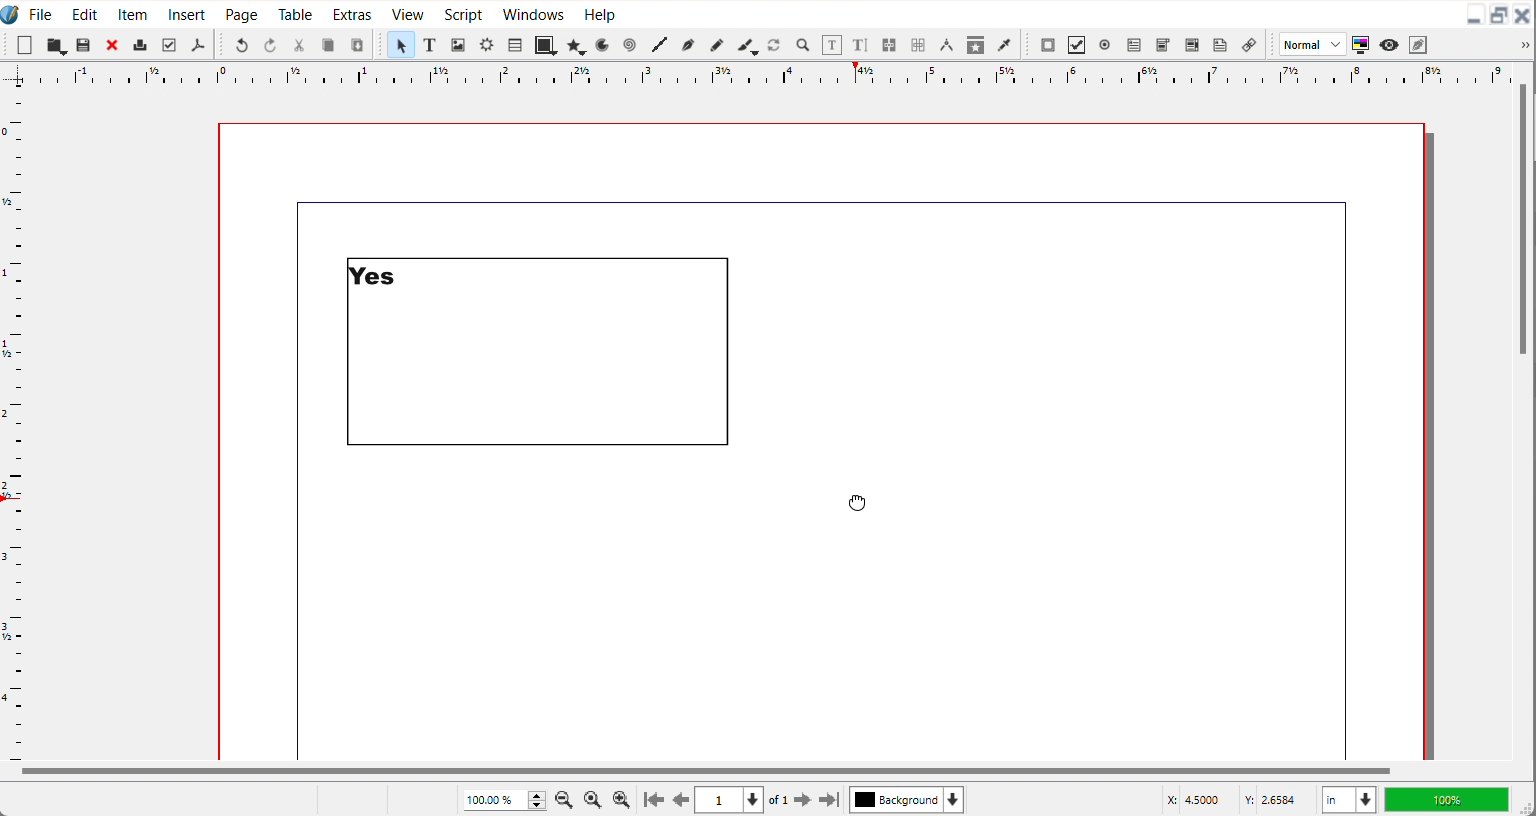 The width and height of the screenshot is (1536, 816). Describe the element at coordinates (890, 46) in the screenshot. I see `Link text frame` at that location.